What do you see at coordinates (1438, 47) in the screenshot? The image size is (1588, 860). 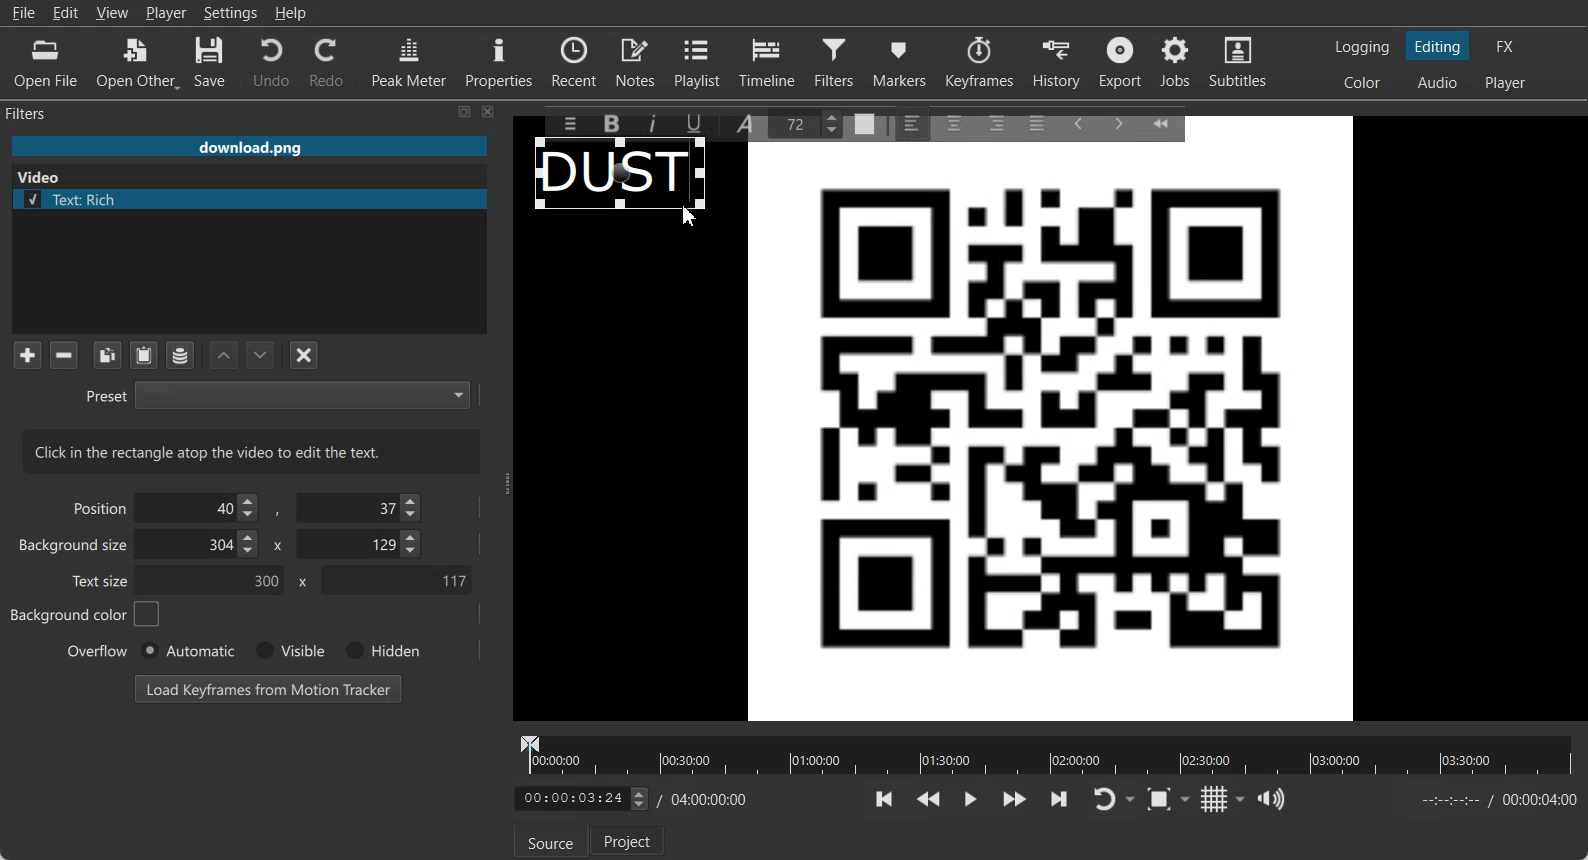 I see `Switching to the Editing layout` at bounding box center [1438, 47].